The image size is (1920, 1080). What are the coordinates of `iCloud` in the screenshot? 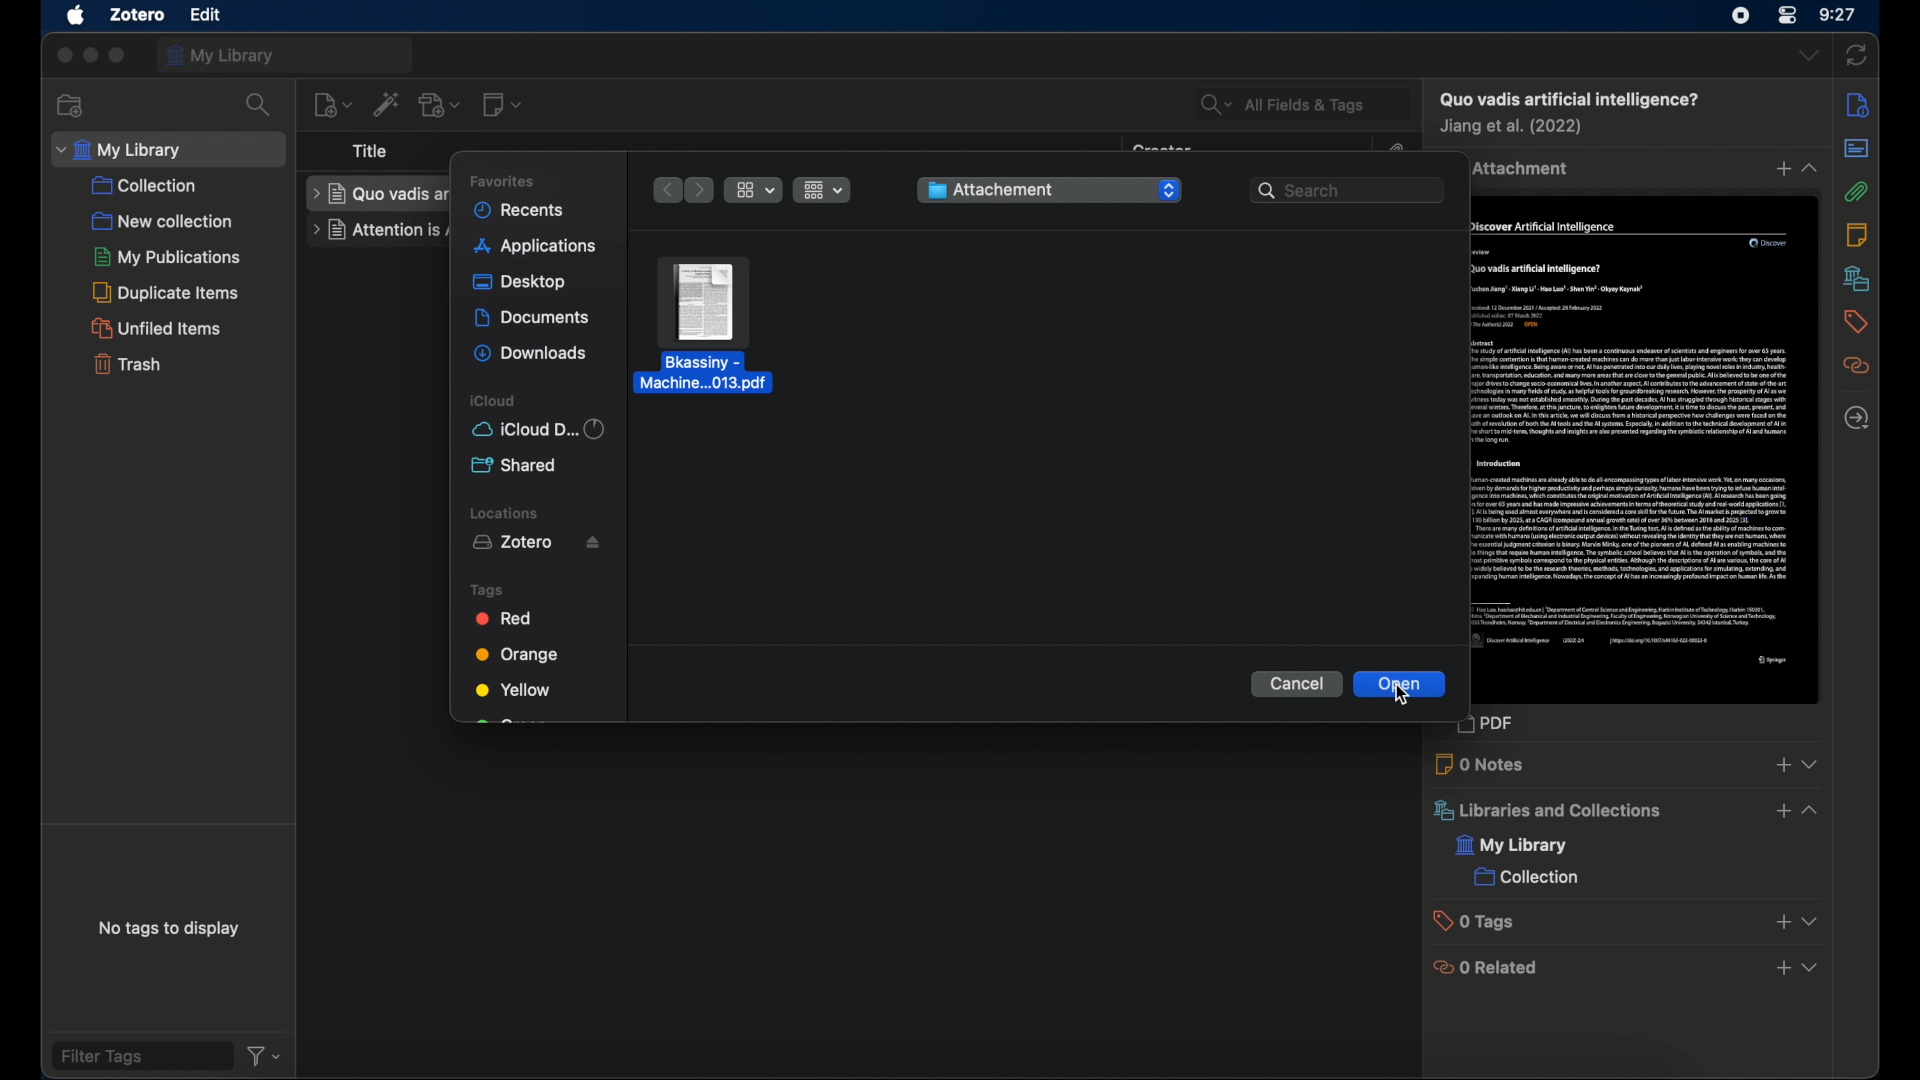 It's located at (543, 429).